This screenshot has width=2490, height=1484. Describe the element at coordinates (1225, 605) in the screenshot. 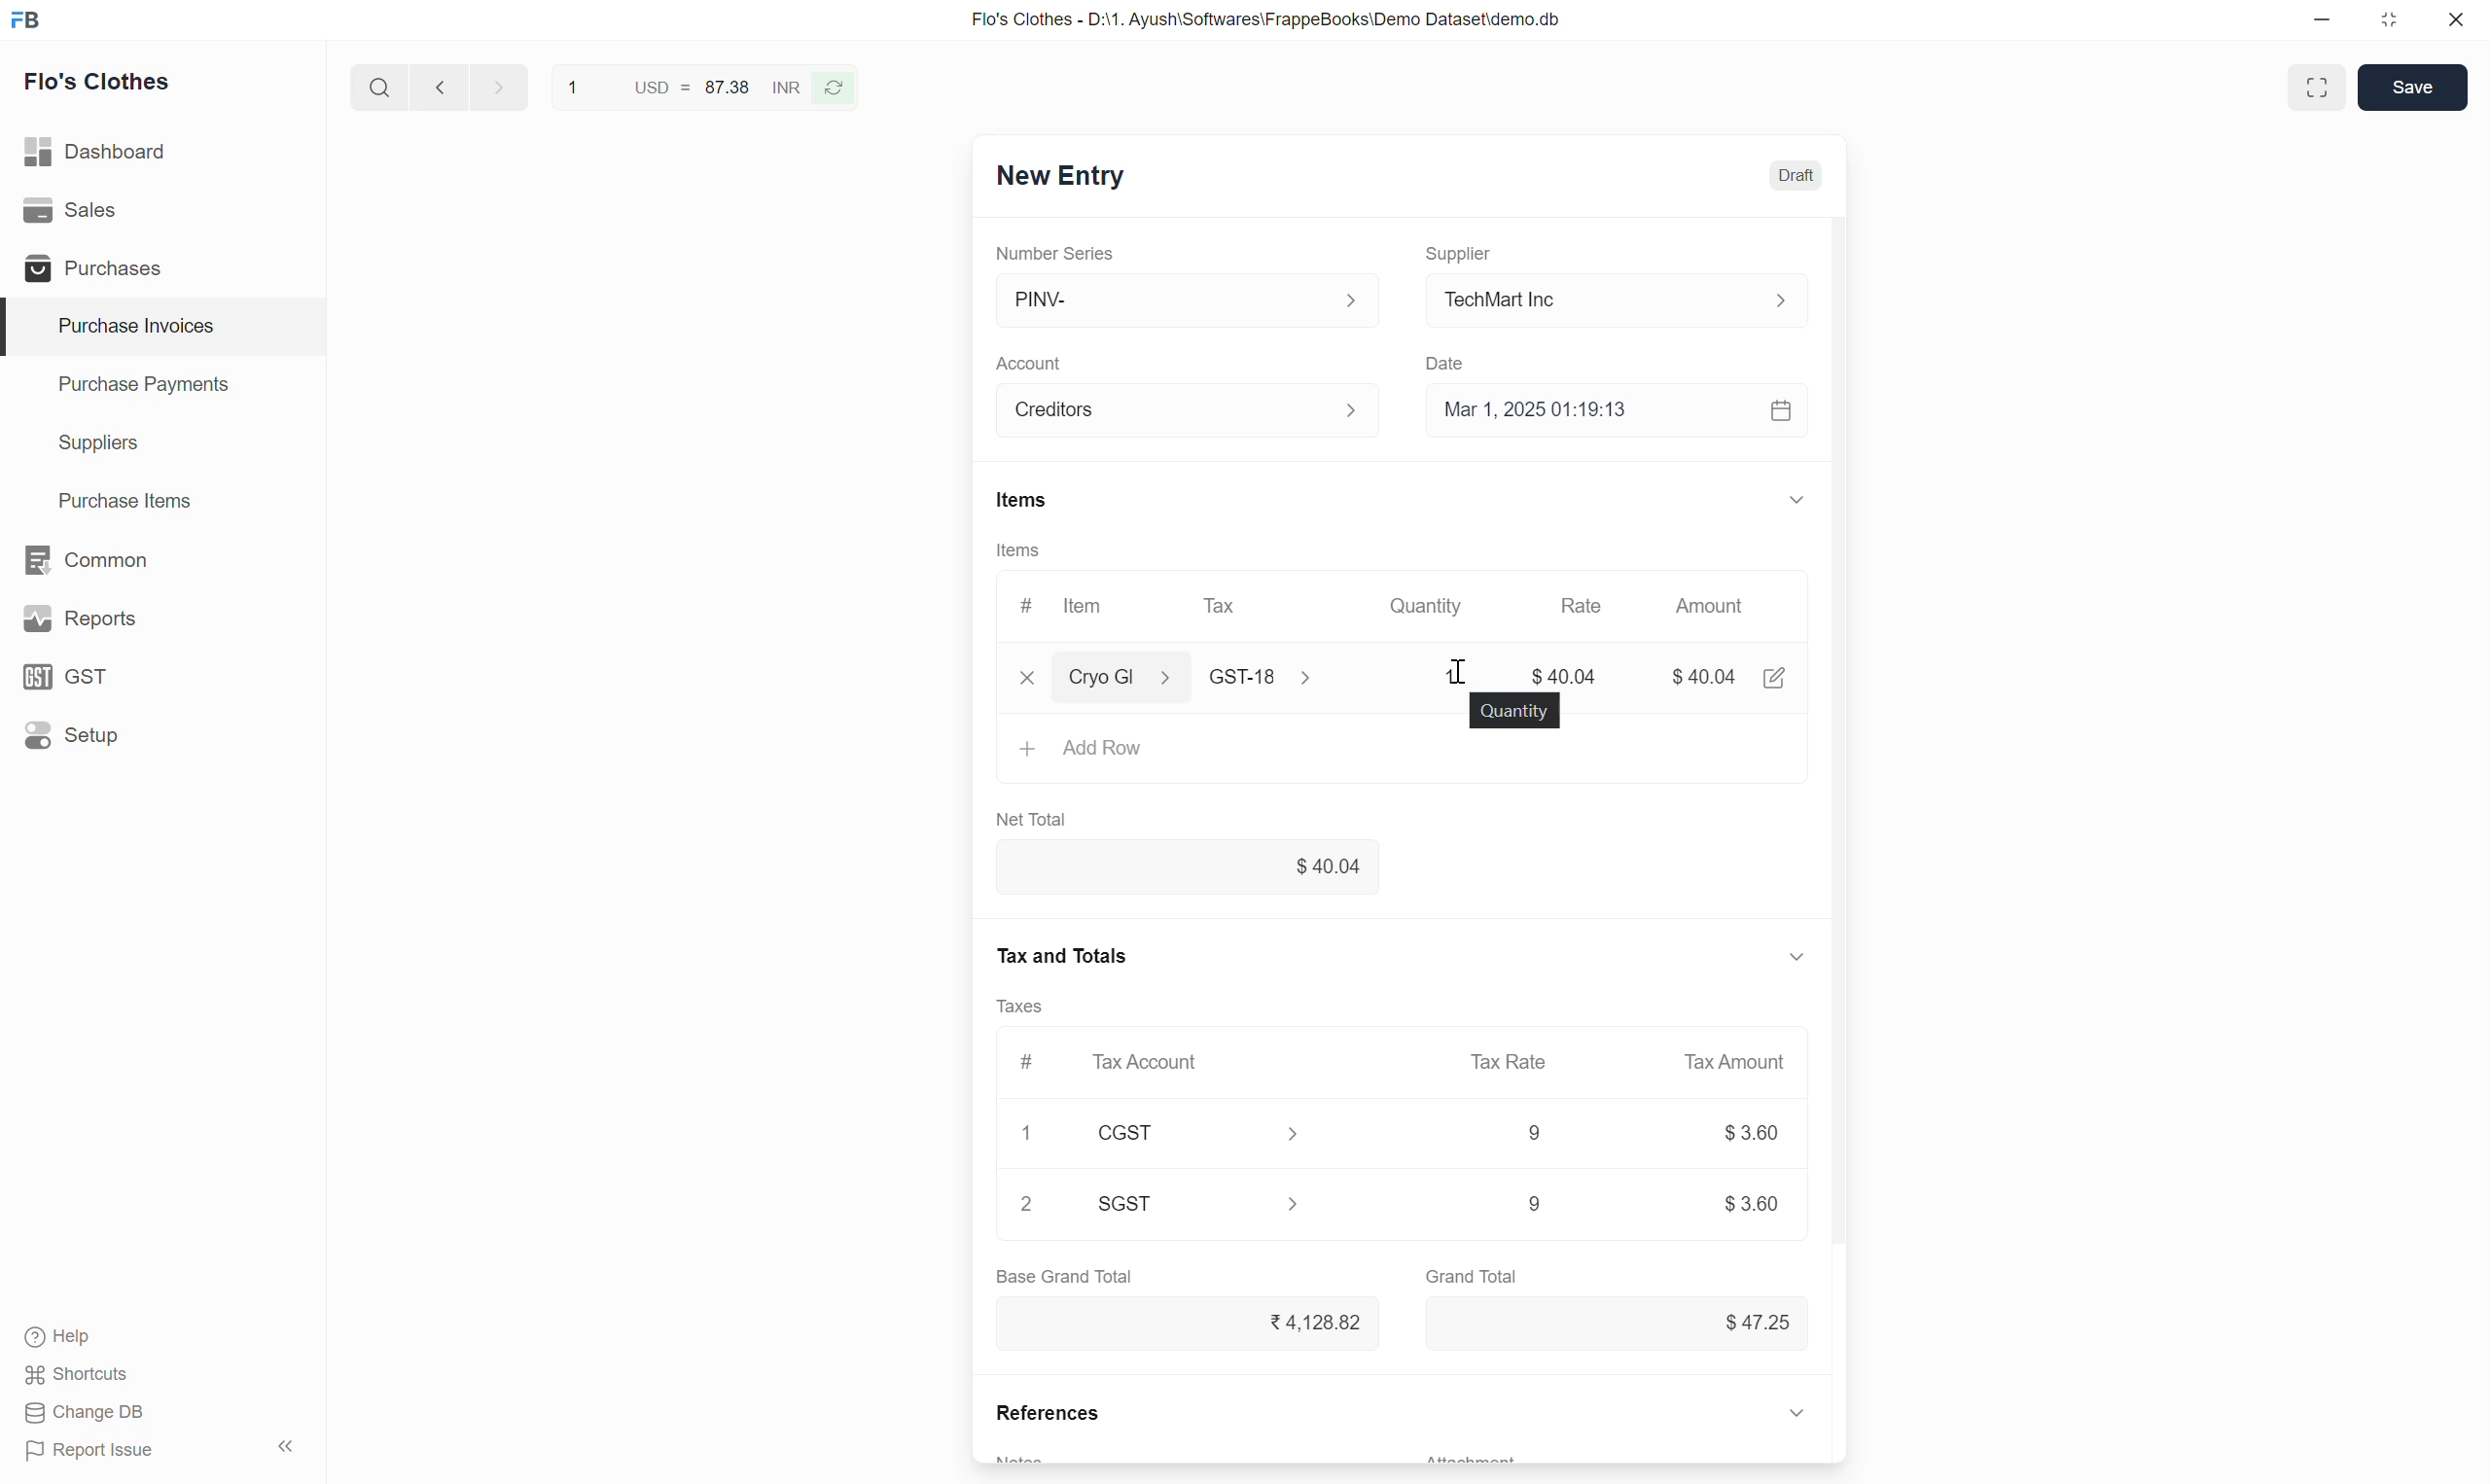

I see `Tax` at that location.